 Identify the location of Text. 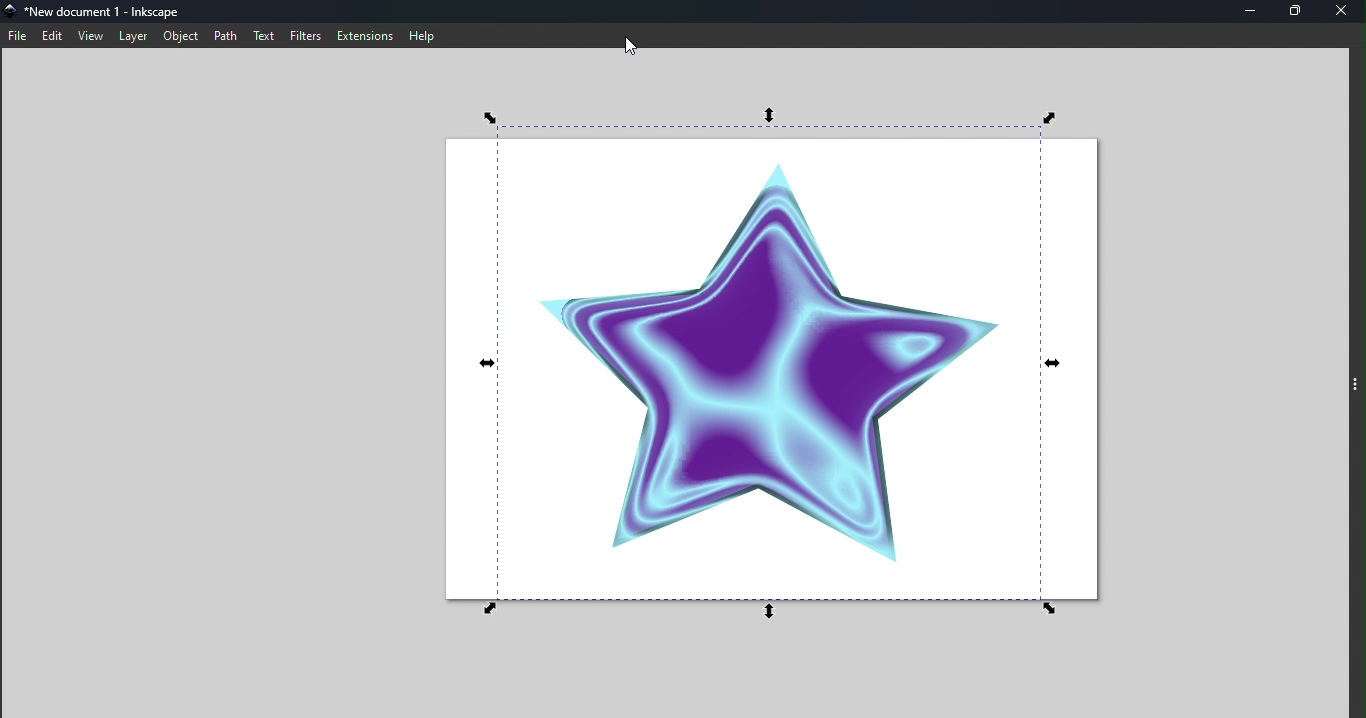
(260, 35).